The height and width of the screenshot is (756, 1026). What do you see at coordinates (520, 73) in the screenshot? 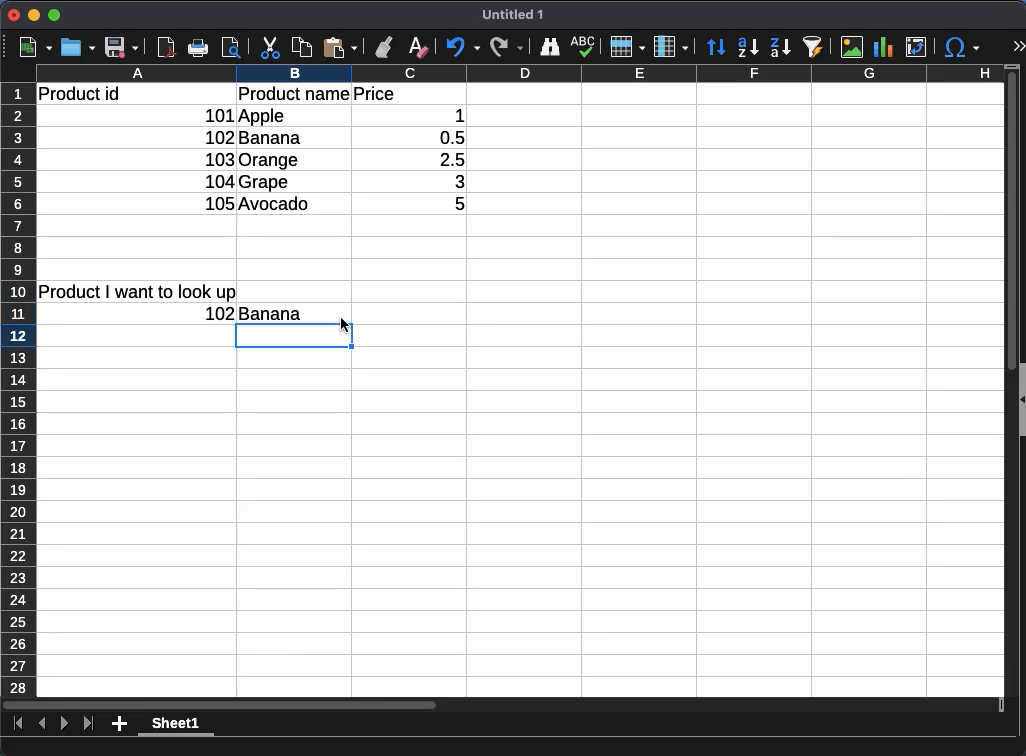
I see `column` at bounding box center [520, 73].